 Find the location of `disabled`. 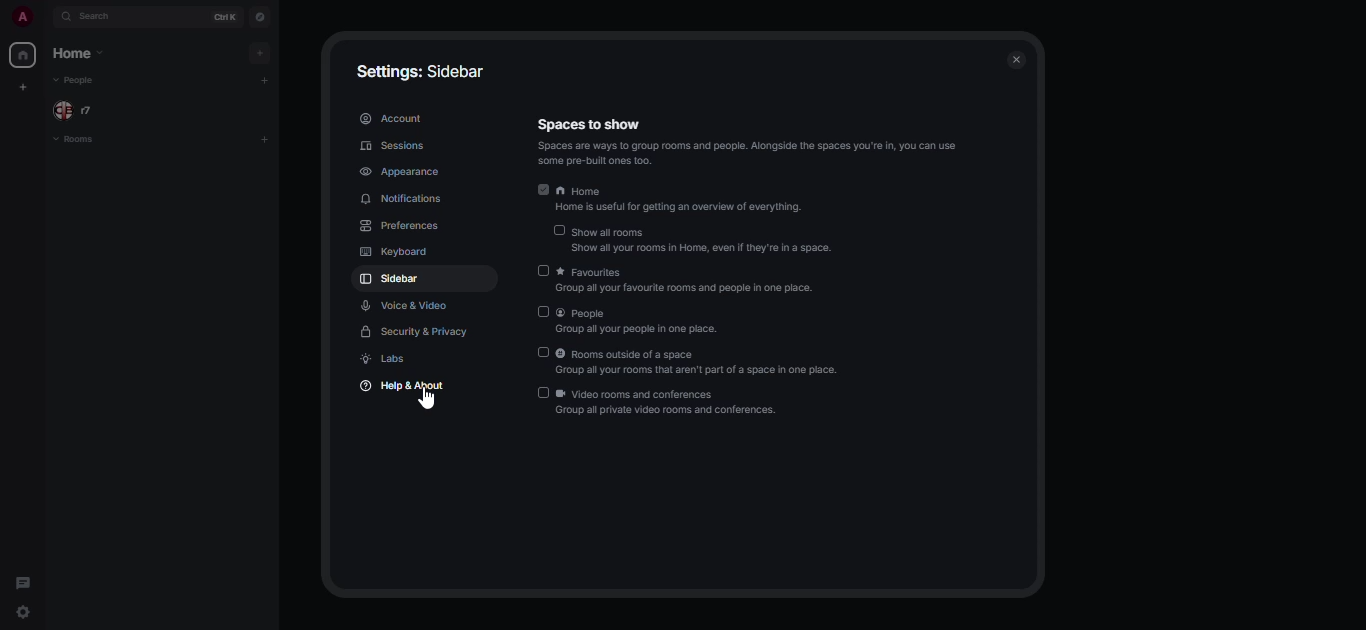

disabled is located at coordinates (542, 311).